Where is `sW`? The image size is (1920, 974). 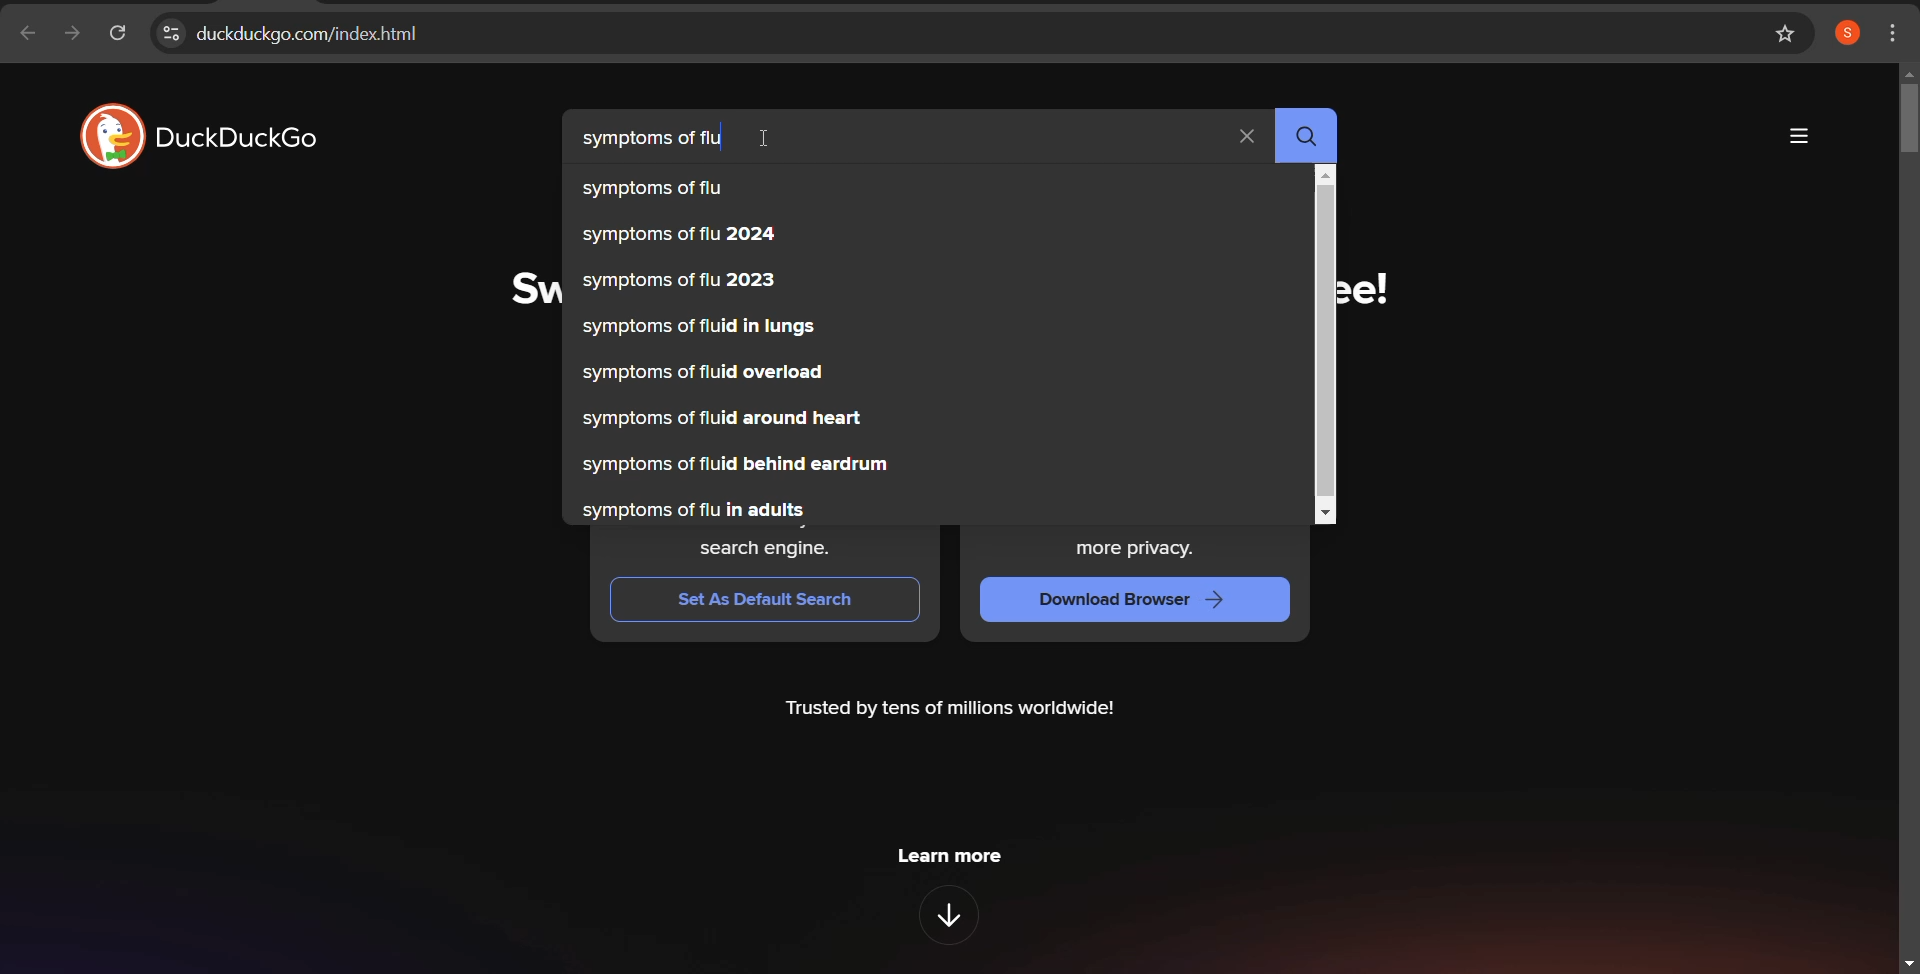 sW is located at coordinates (531, 289).